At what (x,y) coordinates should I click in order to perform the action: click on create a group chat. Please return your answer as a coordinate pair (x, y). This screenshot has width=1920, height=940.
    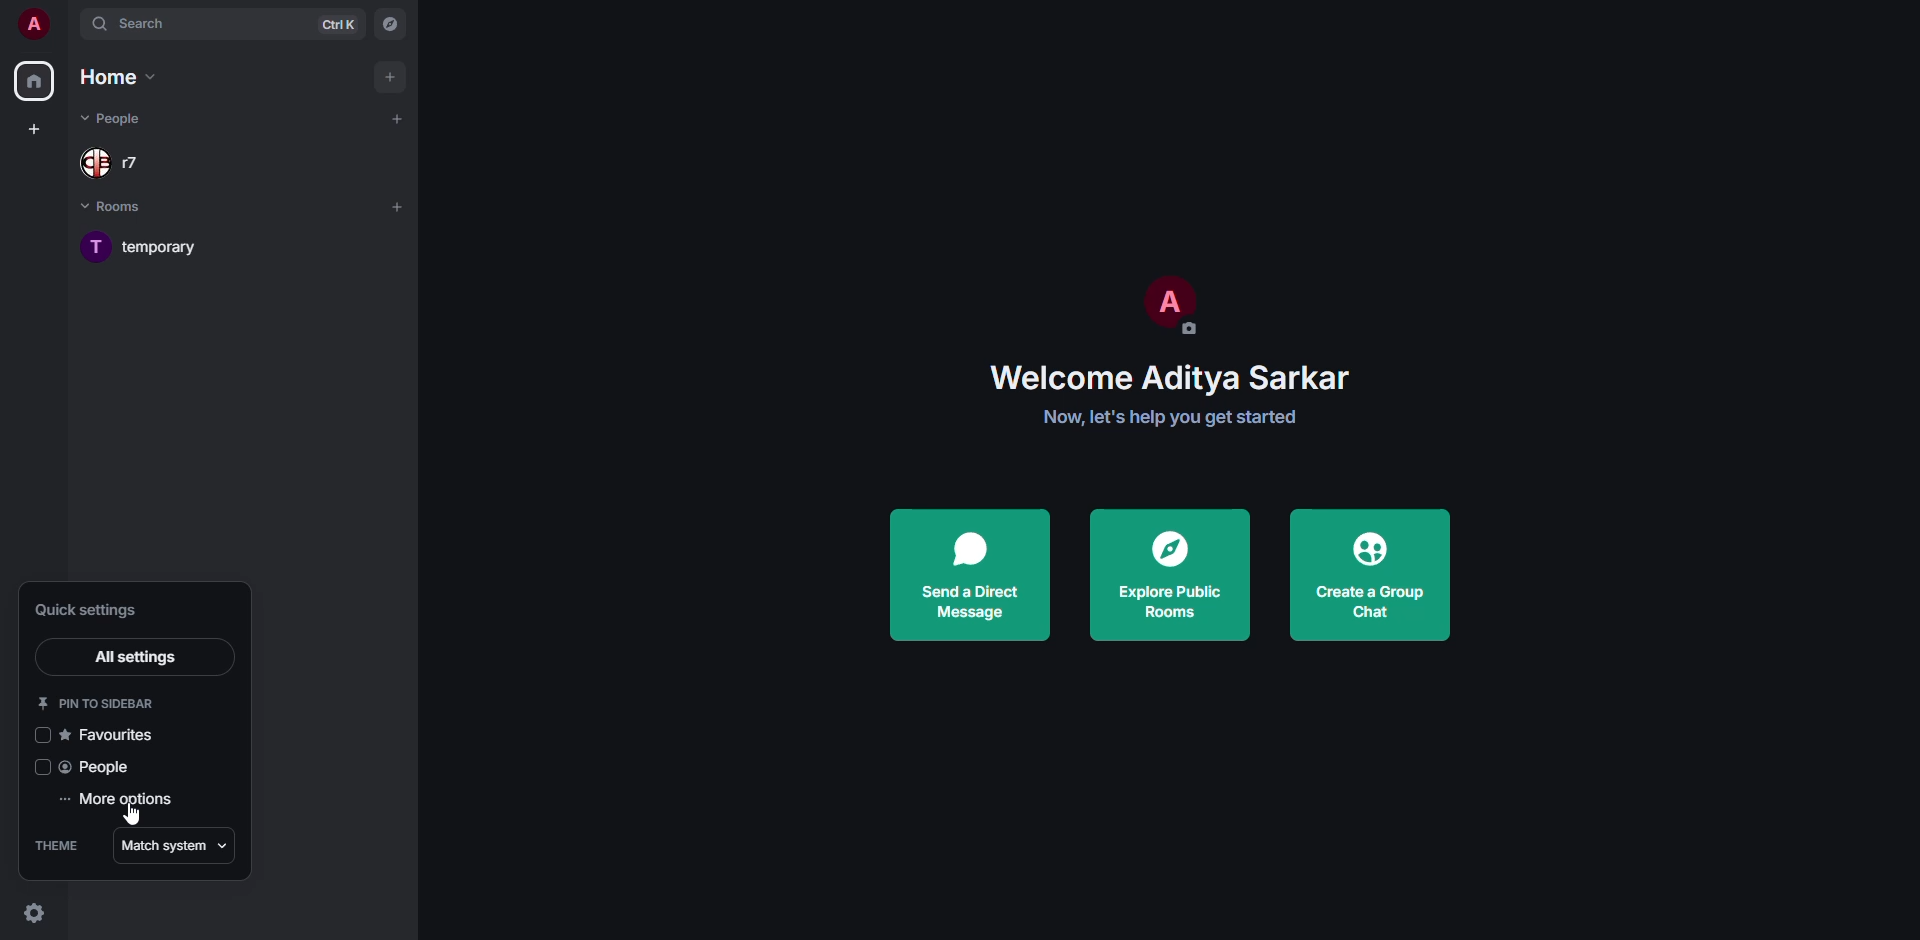
    Looking at the image, I should click on (1370, 577).